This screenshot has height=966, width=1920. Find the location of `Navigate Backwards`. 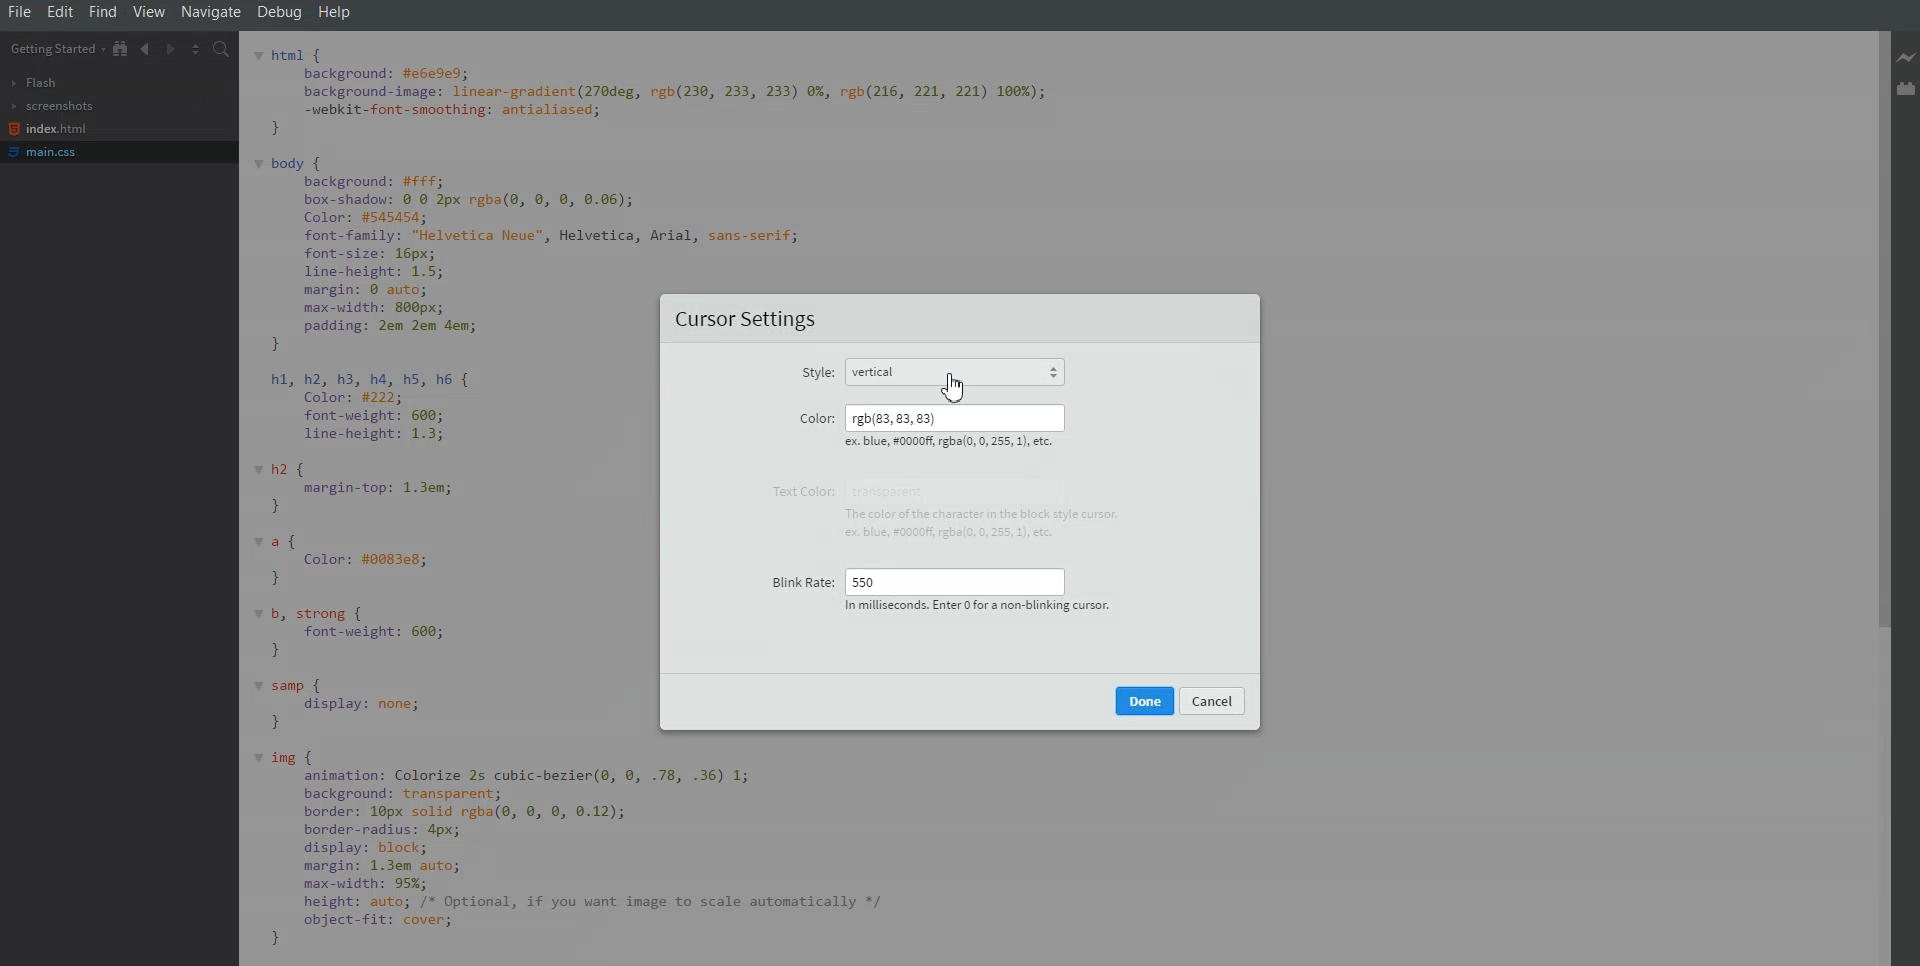

Navigate Backwards is located at coordinates (146, 48).